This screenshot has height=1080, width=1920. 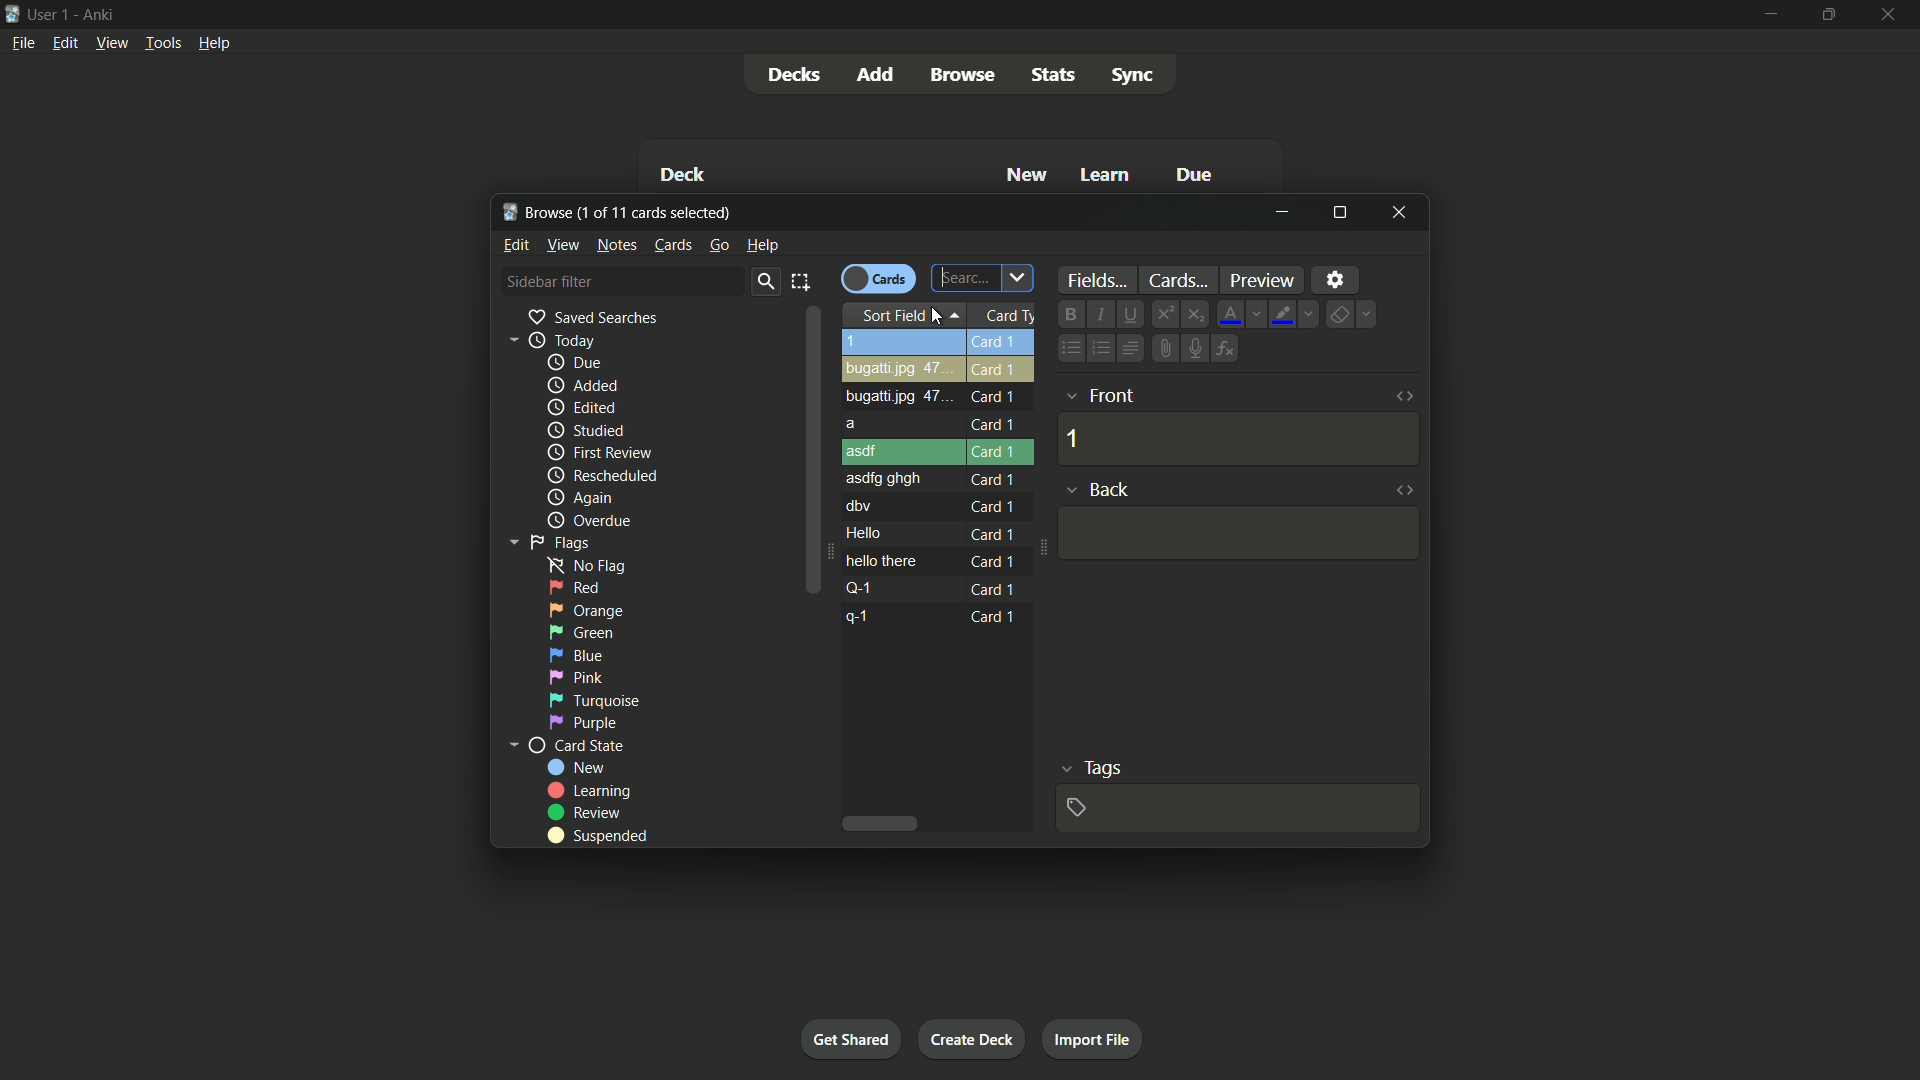 I want to click on notes, so click(x=614, y=245).